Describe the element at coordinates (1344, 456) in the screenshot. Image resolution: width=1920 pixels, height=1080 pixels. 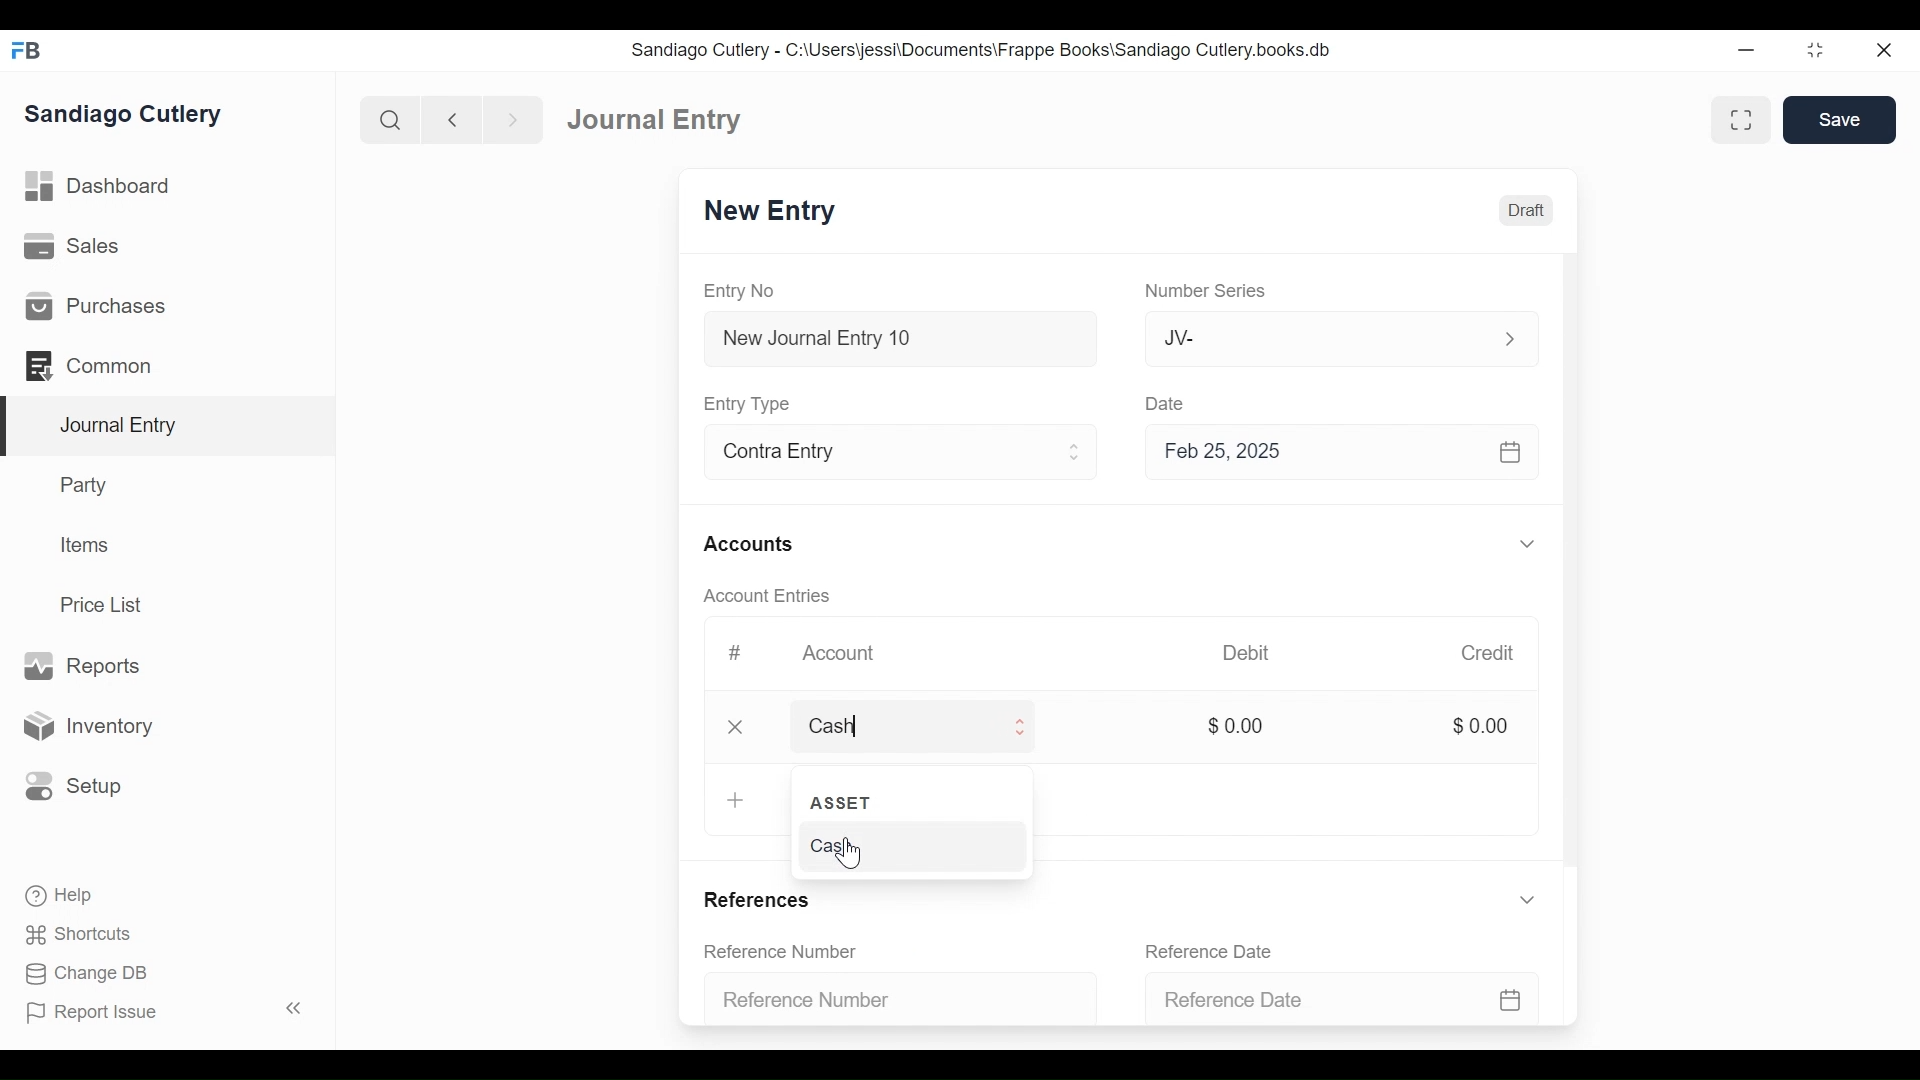
I see `Feb 25, 2025` at that location.